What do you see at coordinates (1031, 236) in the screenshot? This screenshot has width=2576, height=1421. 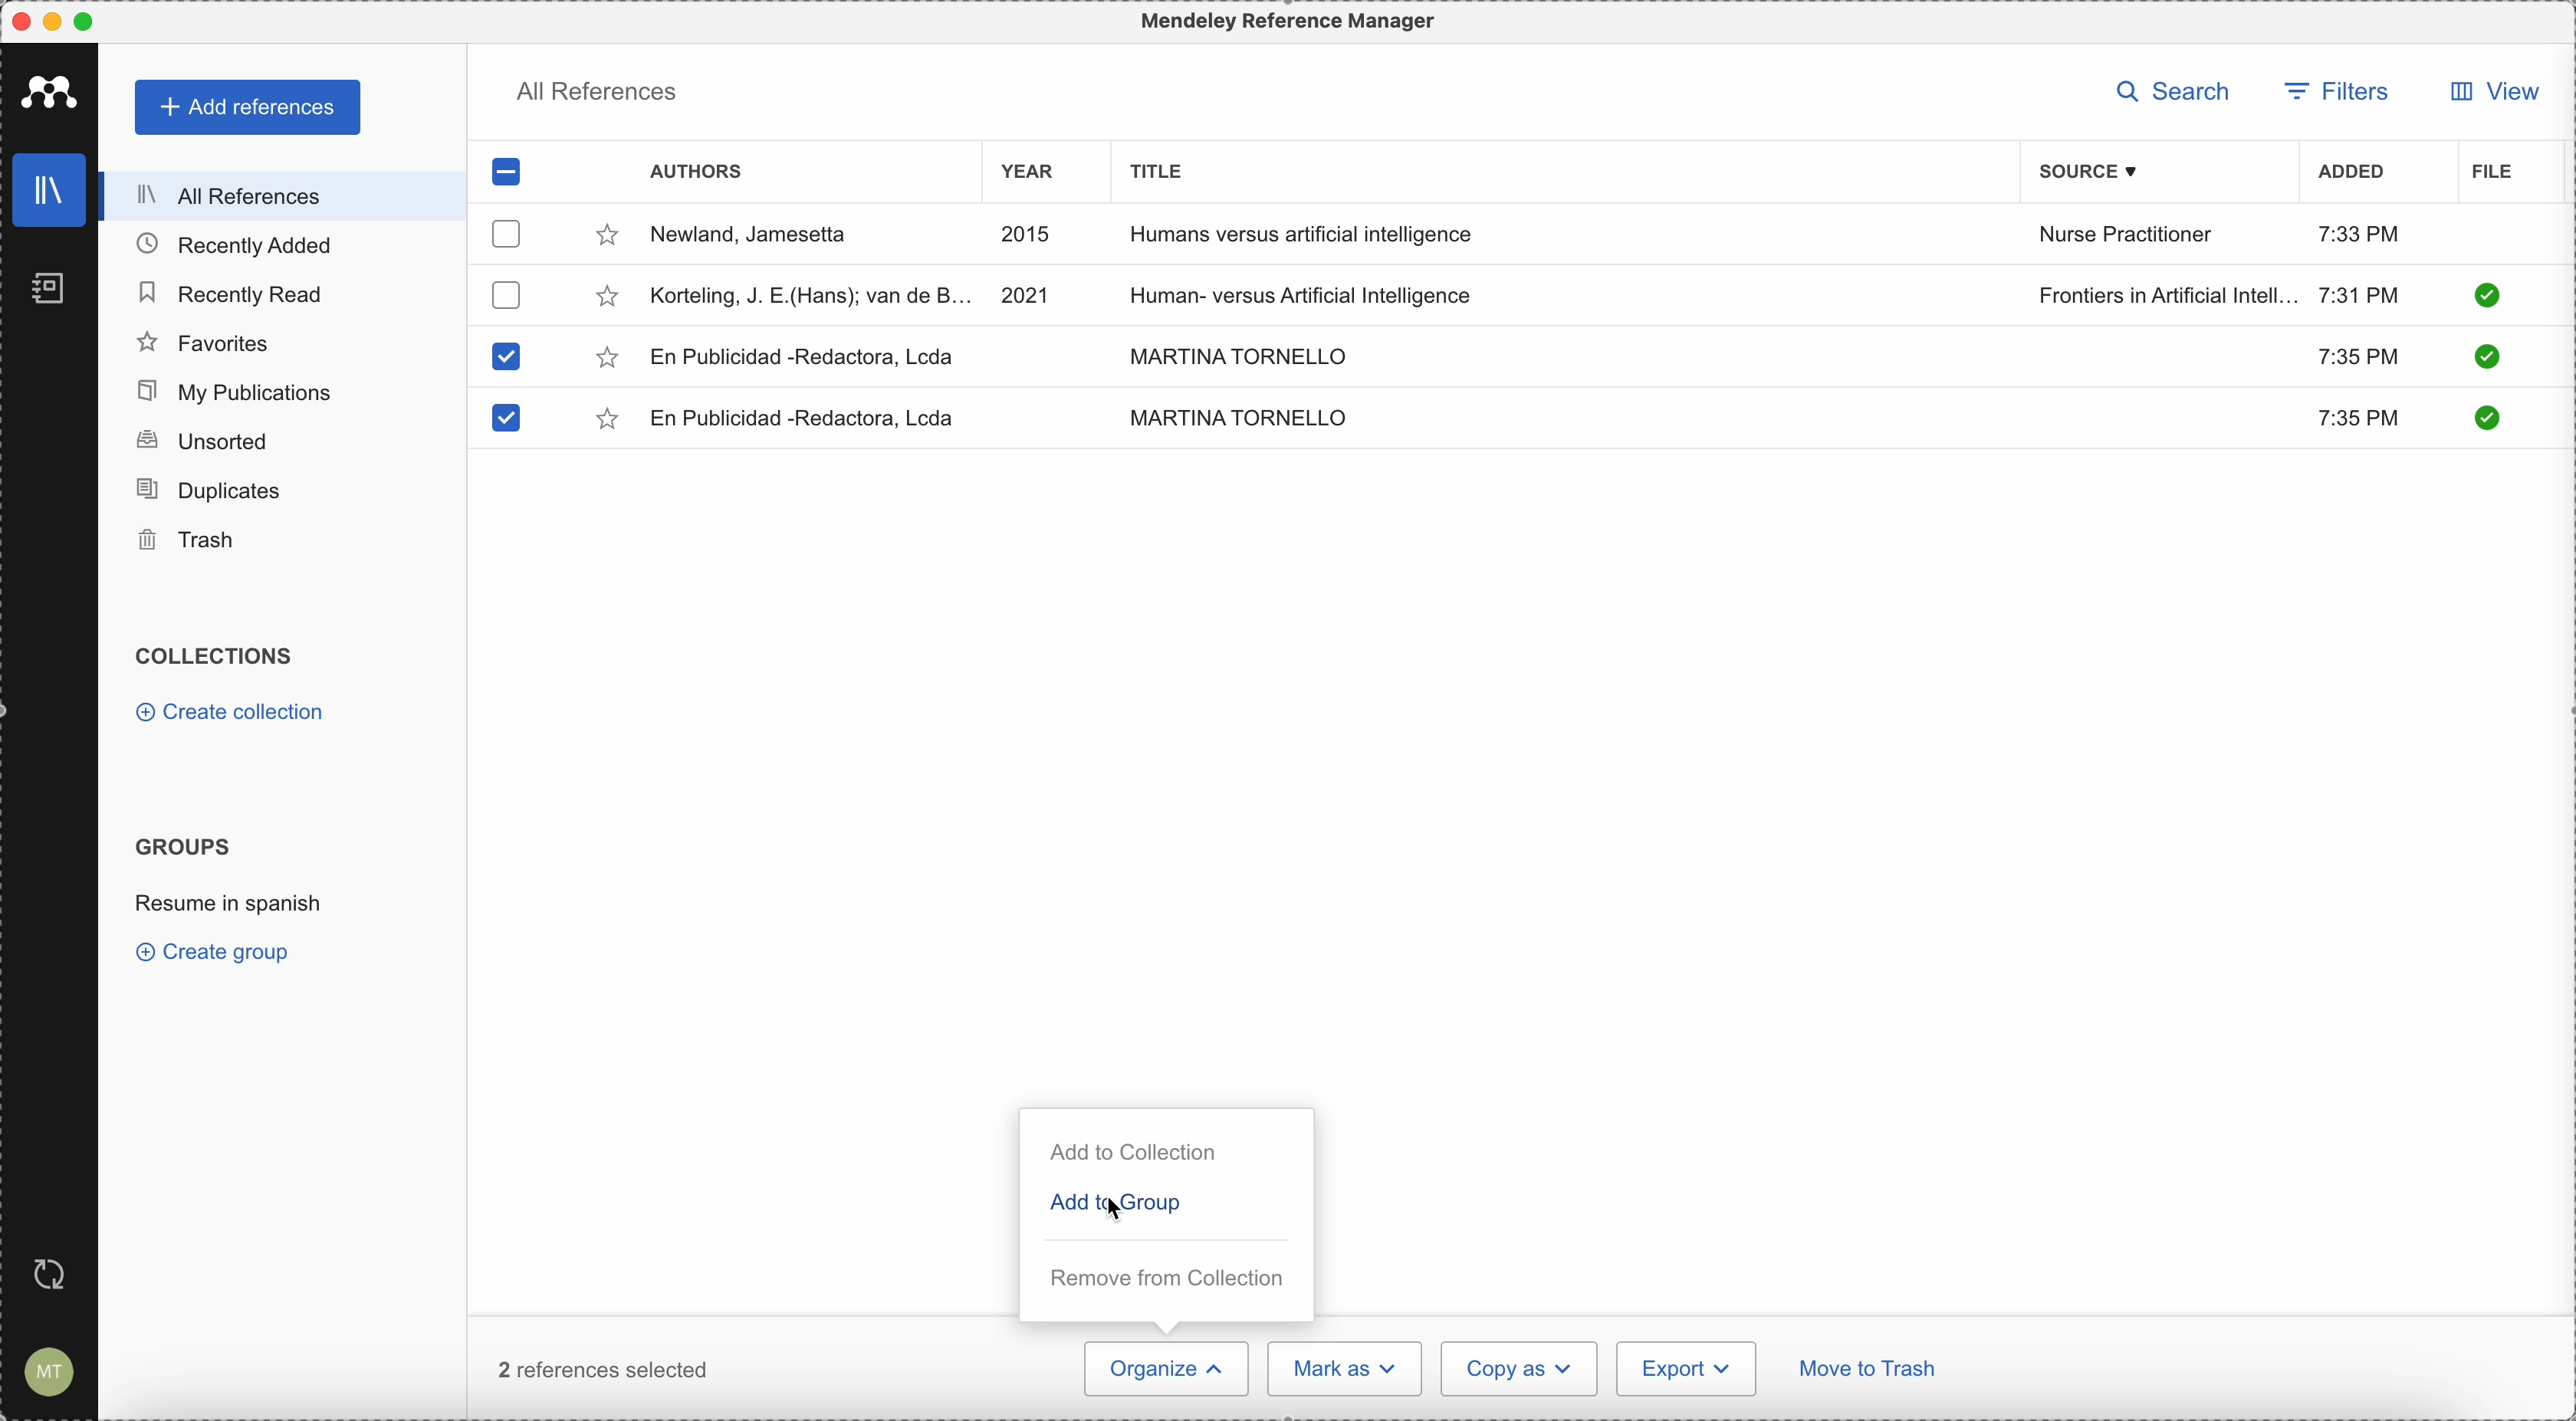 I see `2015` at bounding box center [1031, 236].